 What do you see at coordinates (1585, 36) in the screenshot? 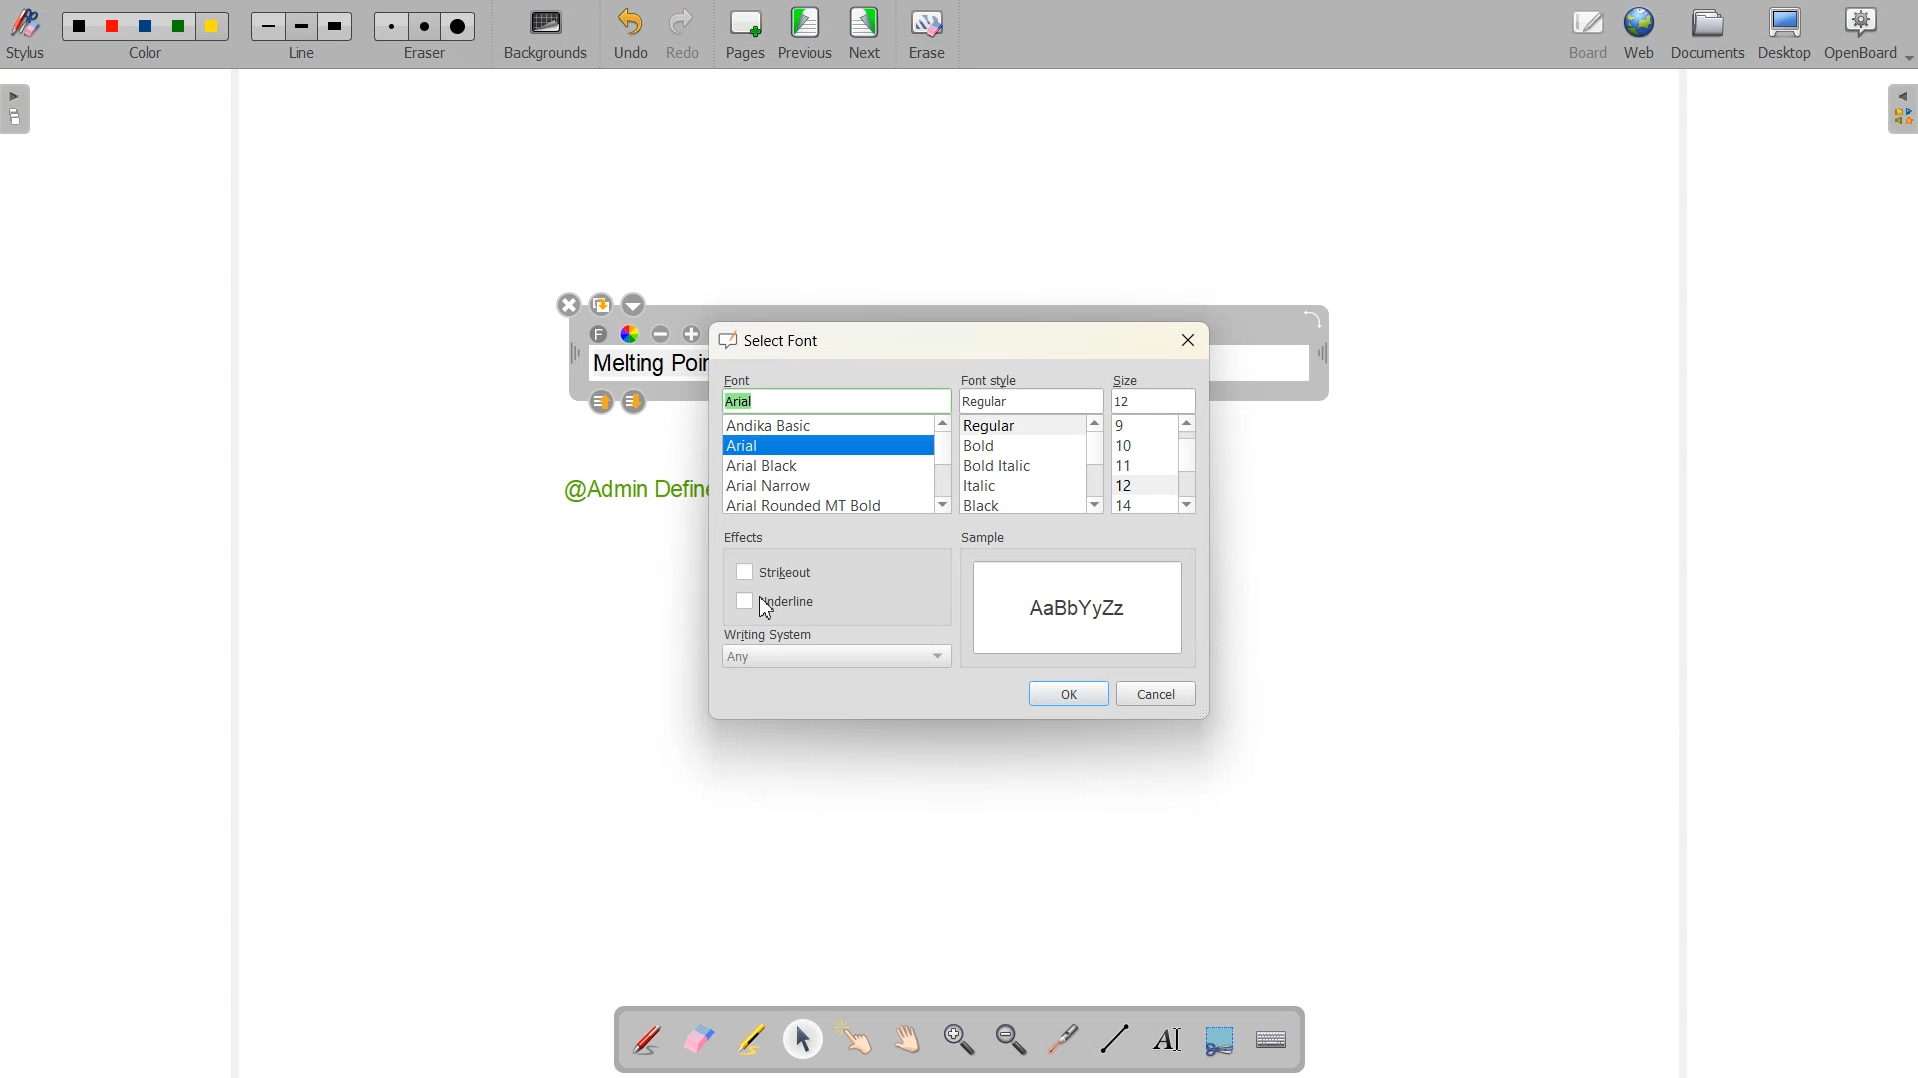
I see `Board` at bounding box center [1585, 36].